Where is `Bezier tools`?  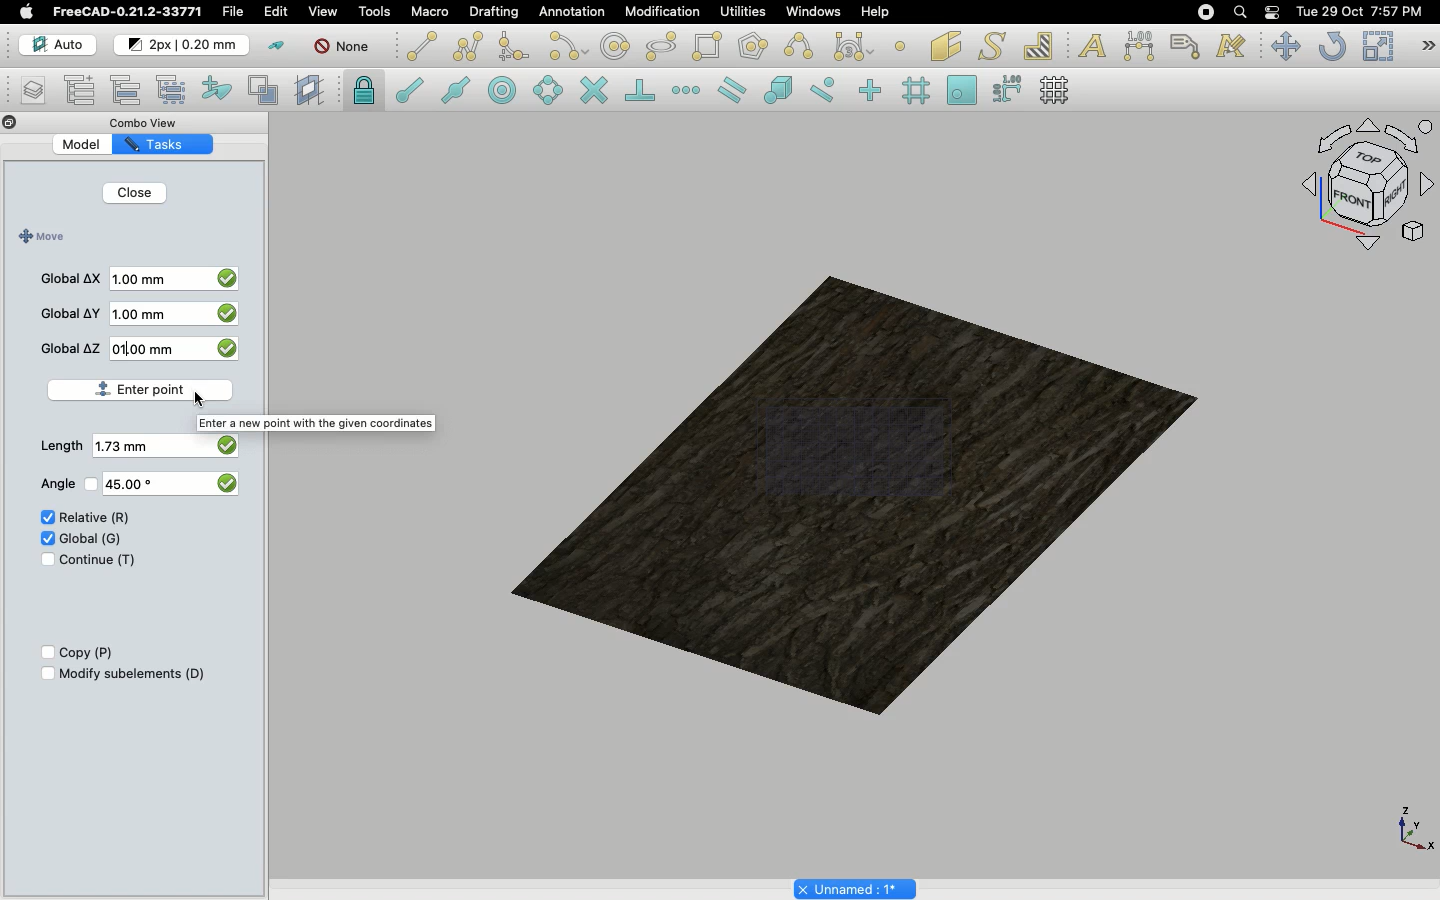 Bezier tools is located at coordinates (856, 46).